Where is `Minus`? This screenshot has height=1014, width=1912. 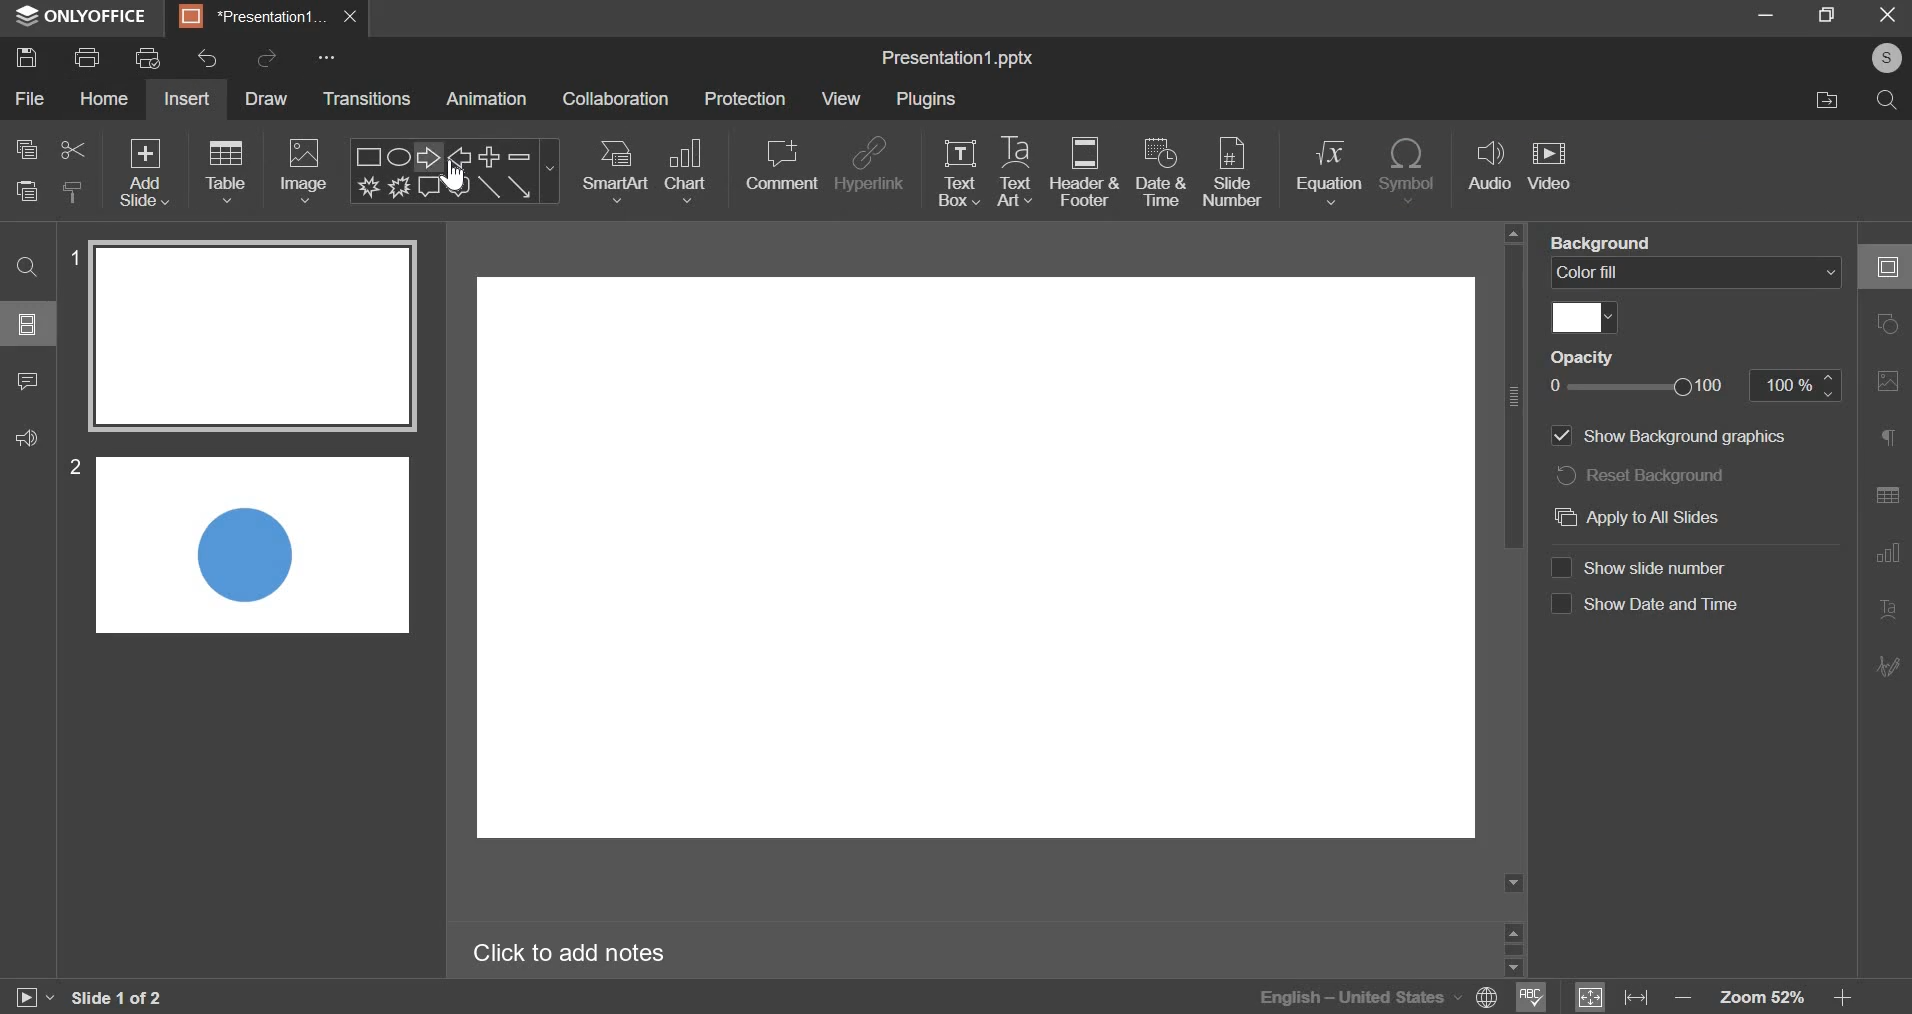 Minus is located at coordinates (520, 156).